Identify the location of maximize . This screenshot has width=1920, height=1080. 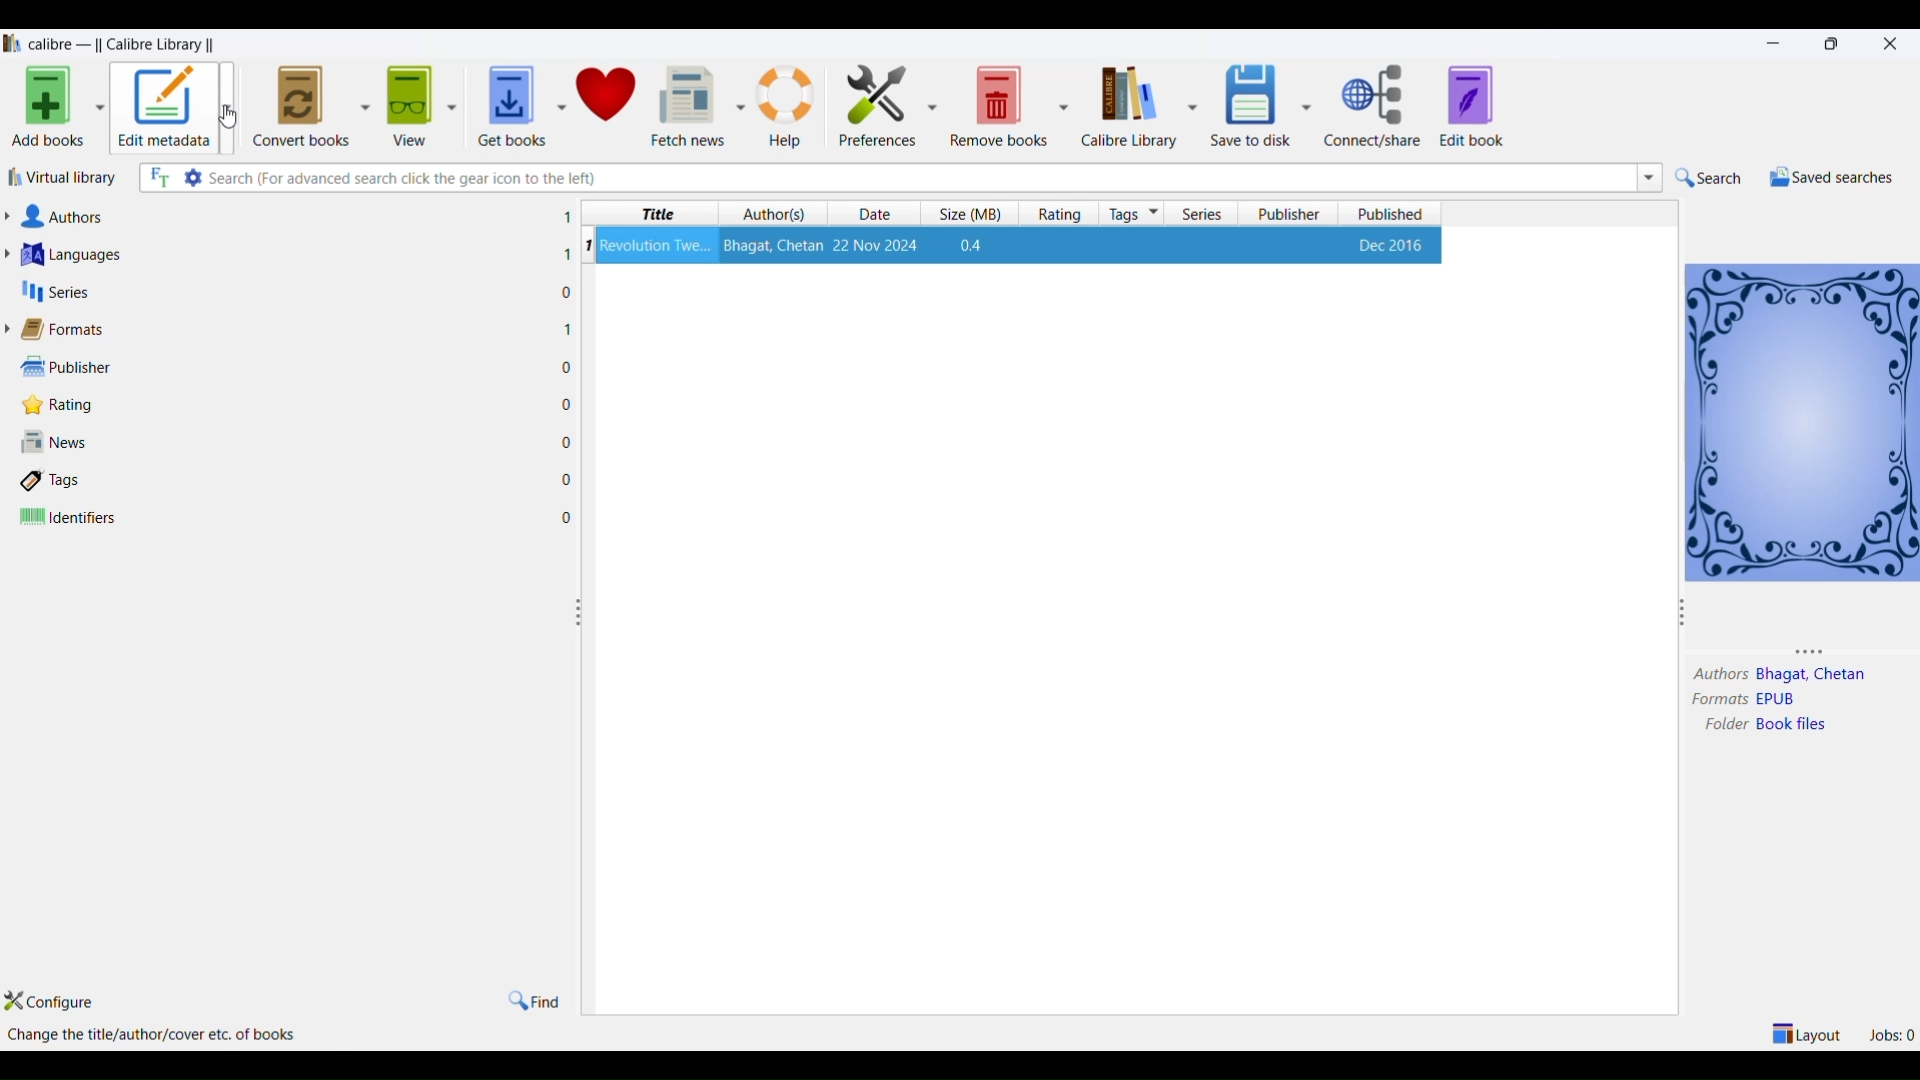
(1835, 43).